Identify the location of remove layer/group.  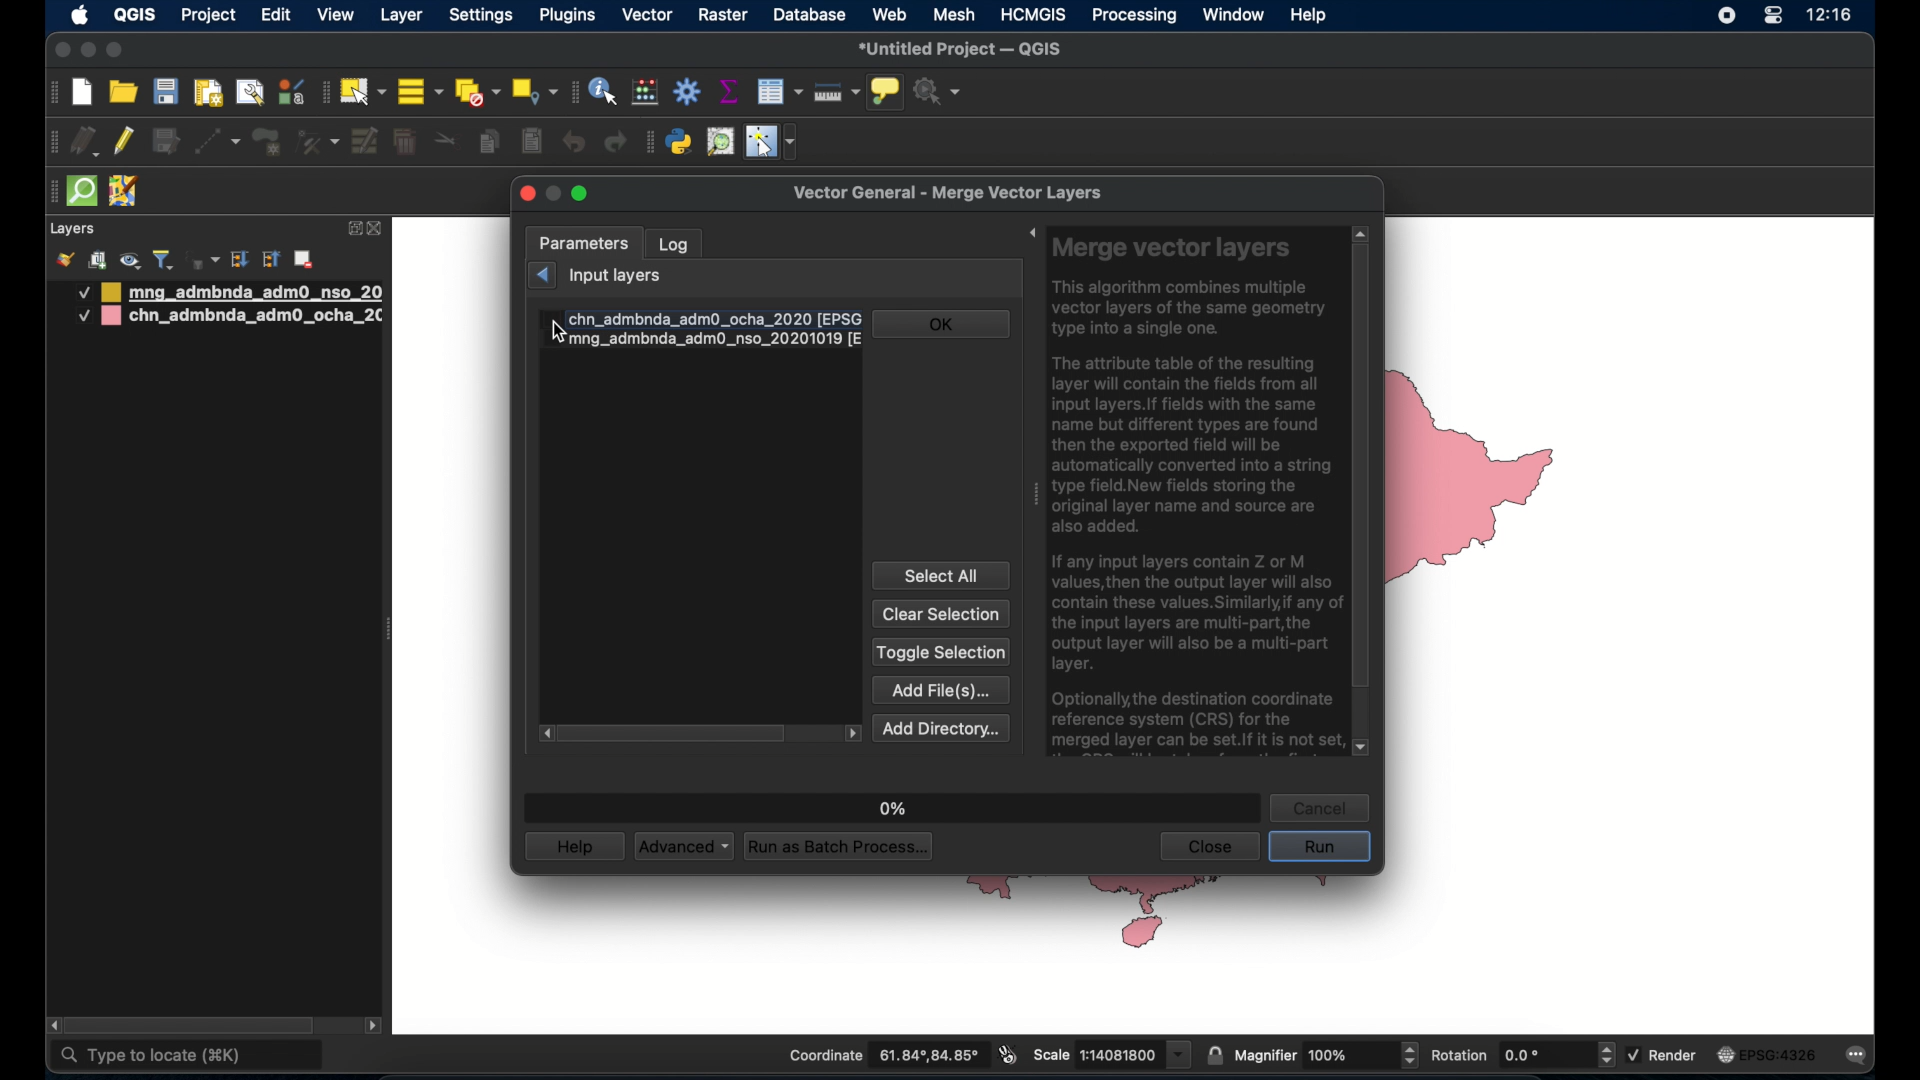
(307, 259).